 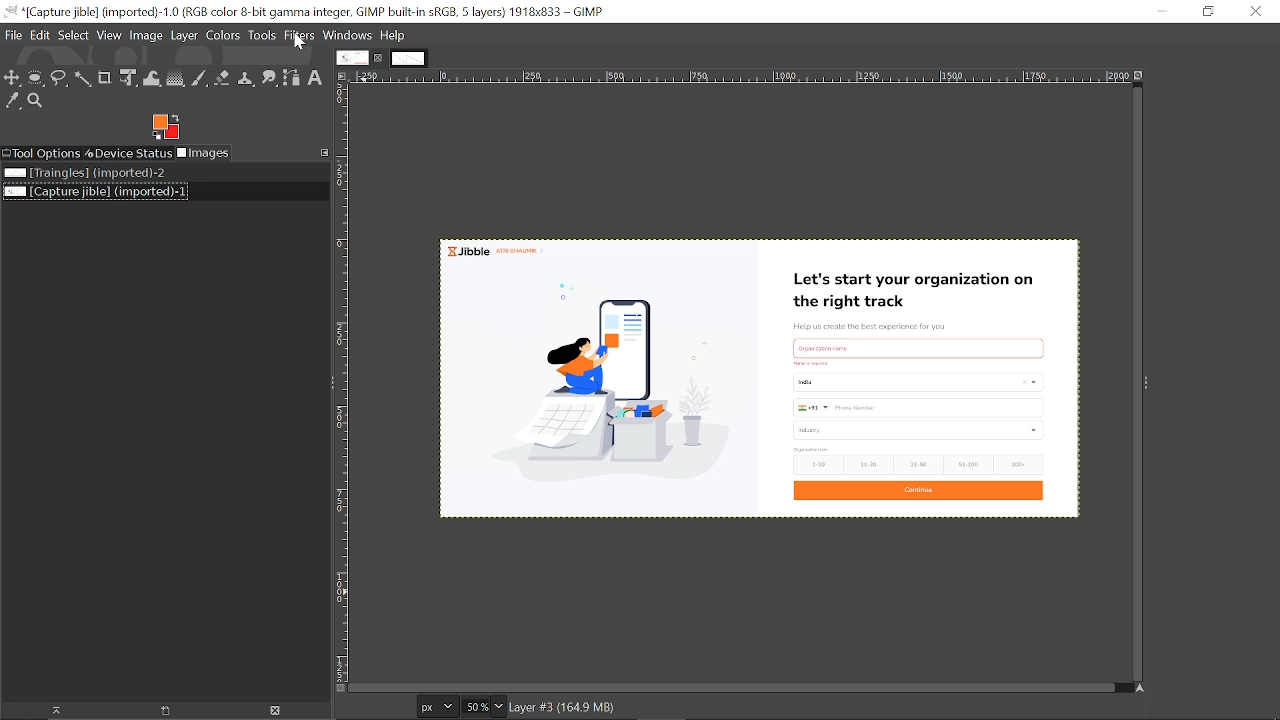 I want to click on Jibble, so click(x=502, y=251).